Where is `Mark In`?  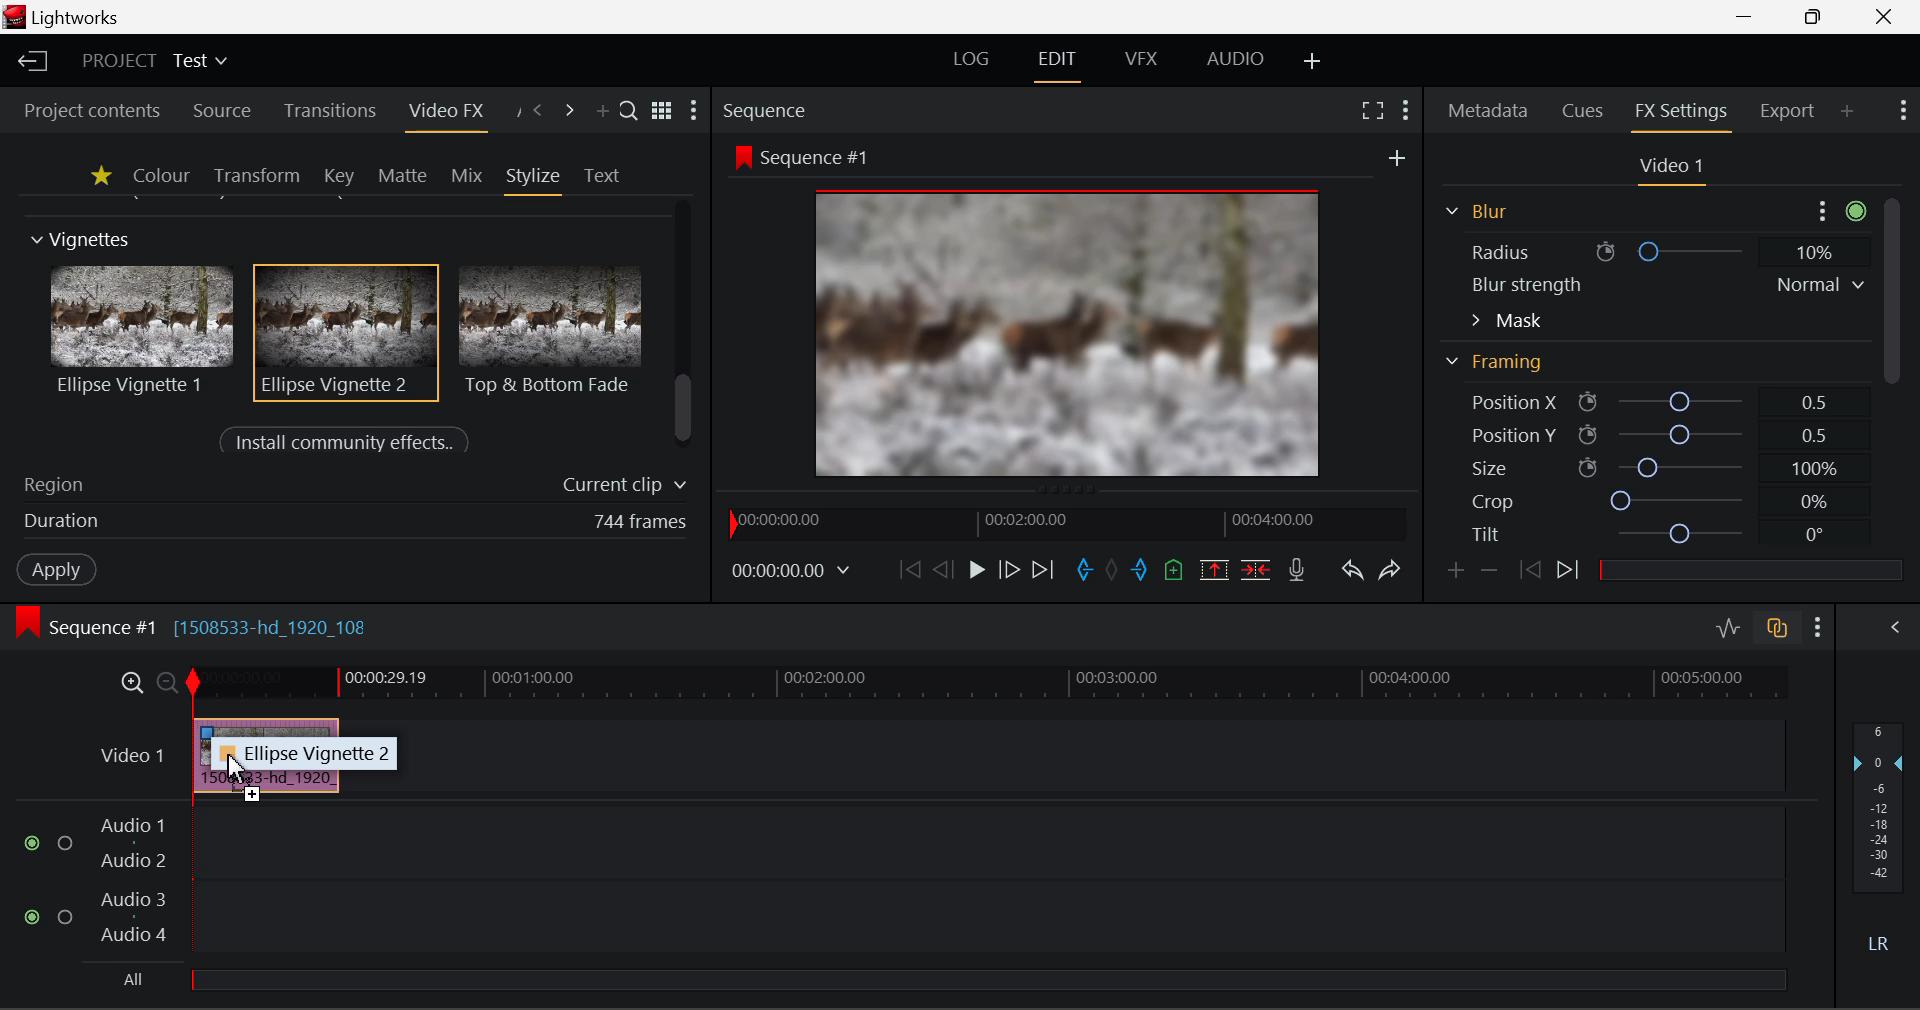
Mark In is located at coordinates (1082, 567).